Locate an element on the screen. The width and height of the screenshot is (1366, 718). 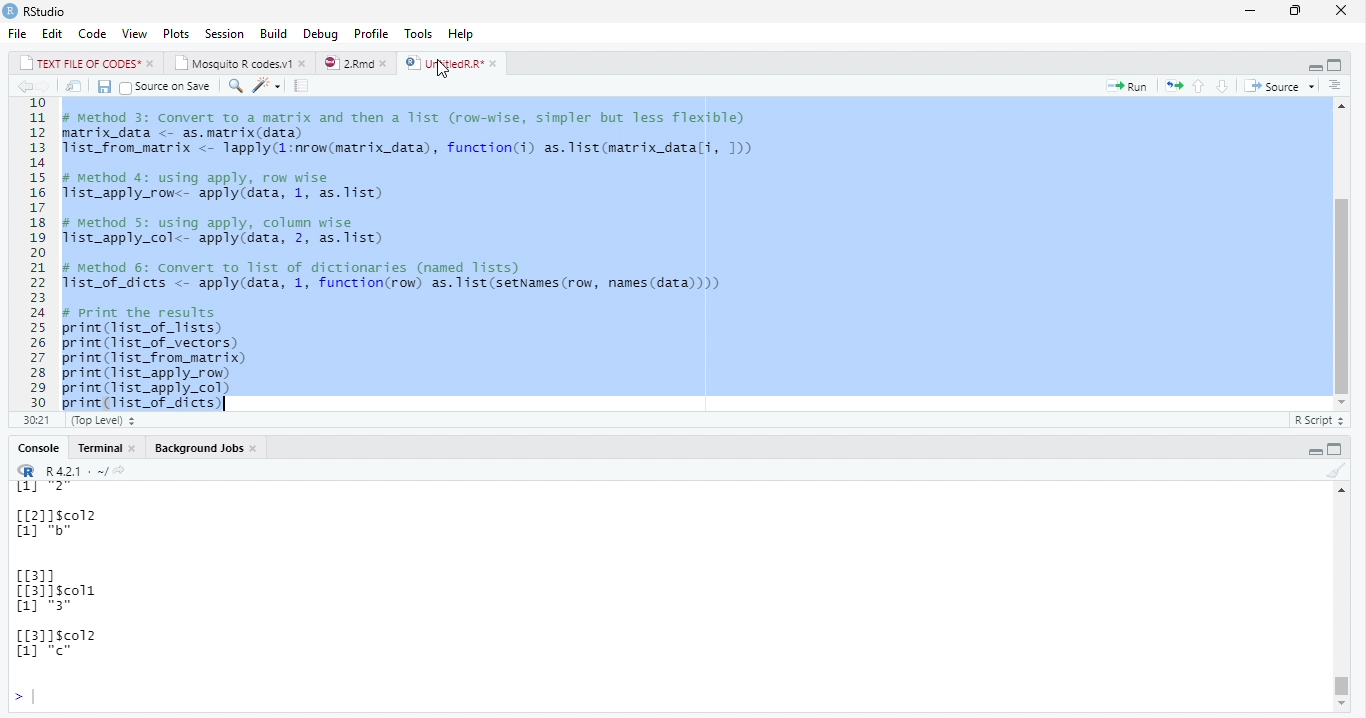
code to print is located at coordinates (176, 365).